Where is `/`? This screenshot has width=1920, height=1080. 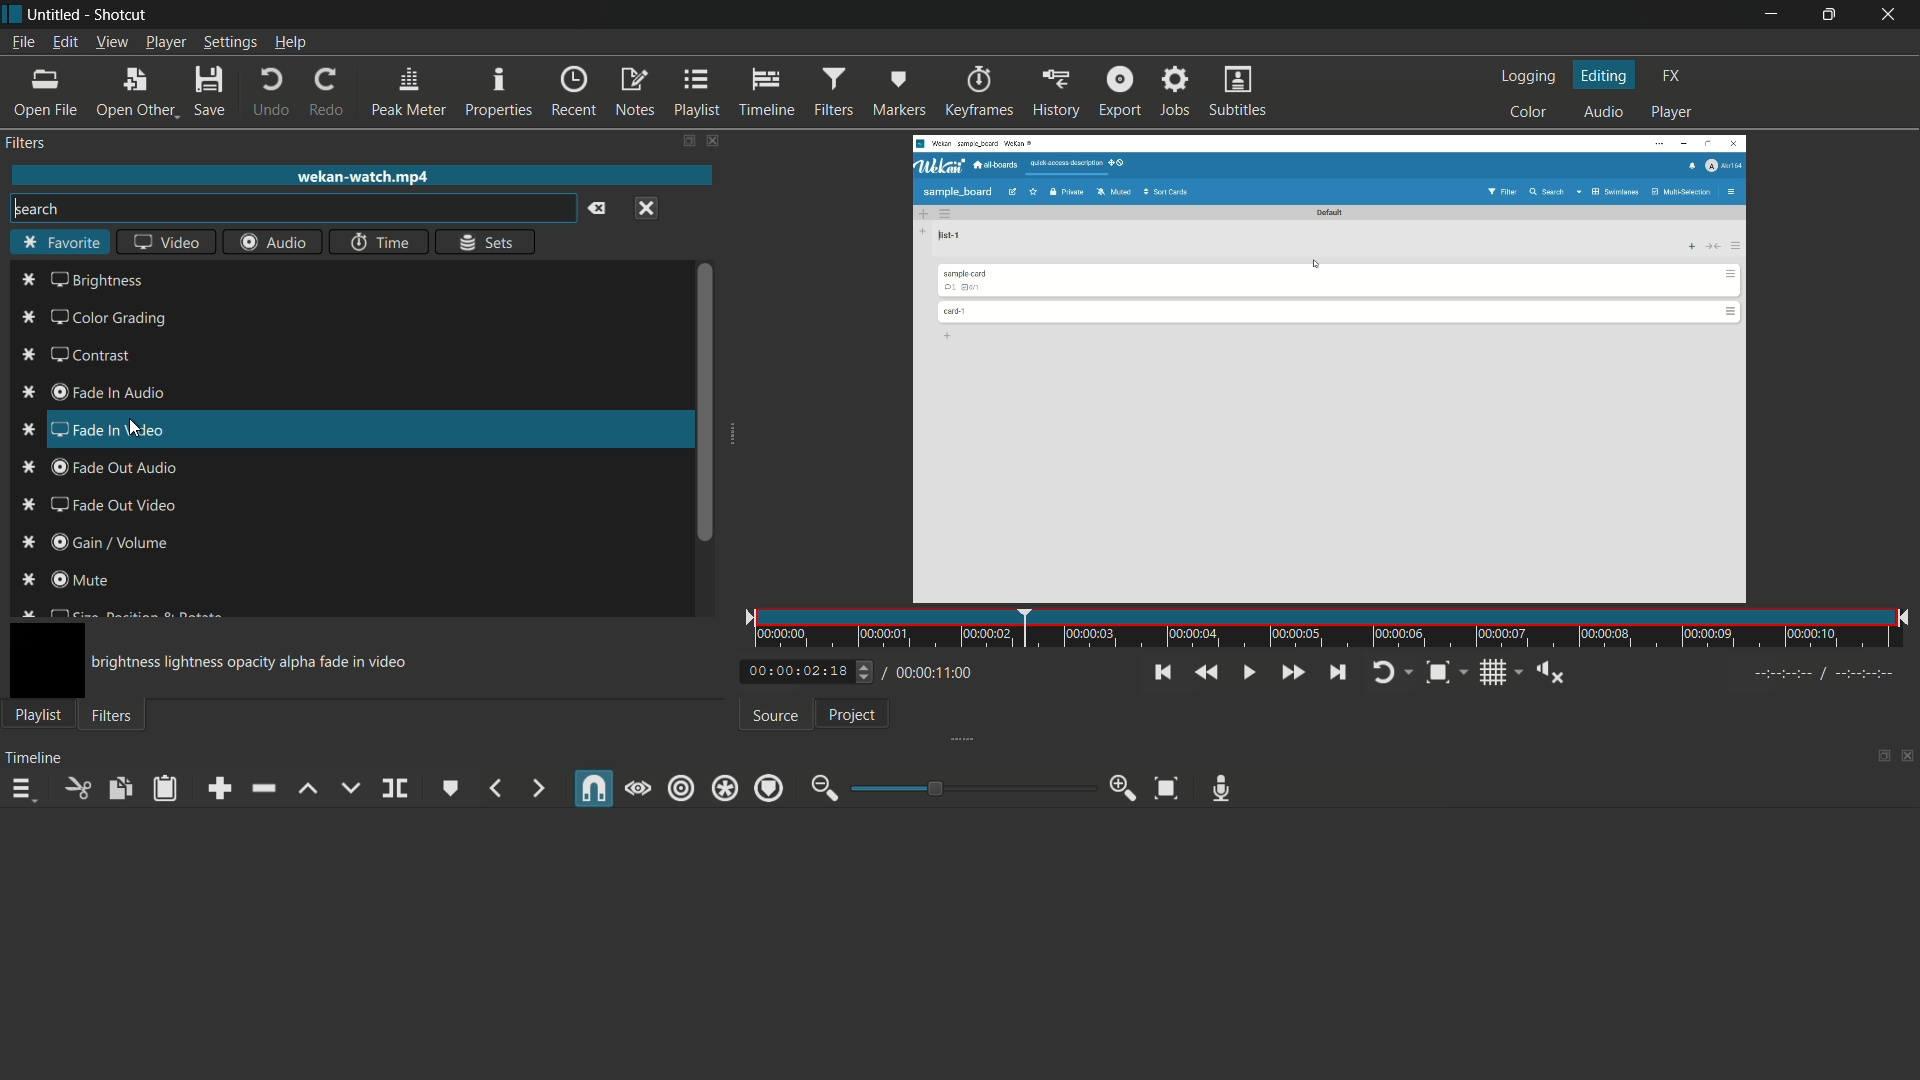 / is located at coordinates (882, 669).